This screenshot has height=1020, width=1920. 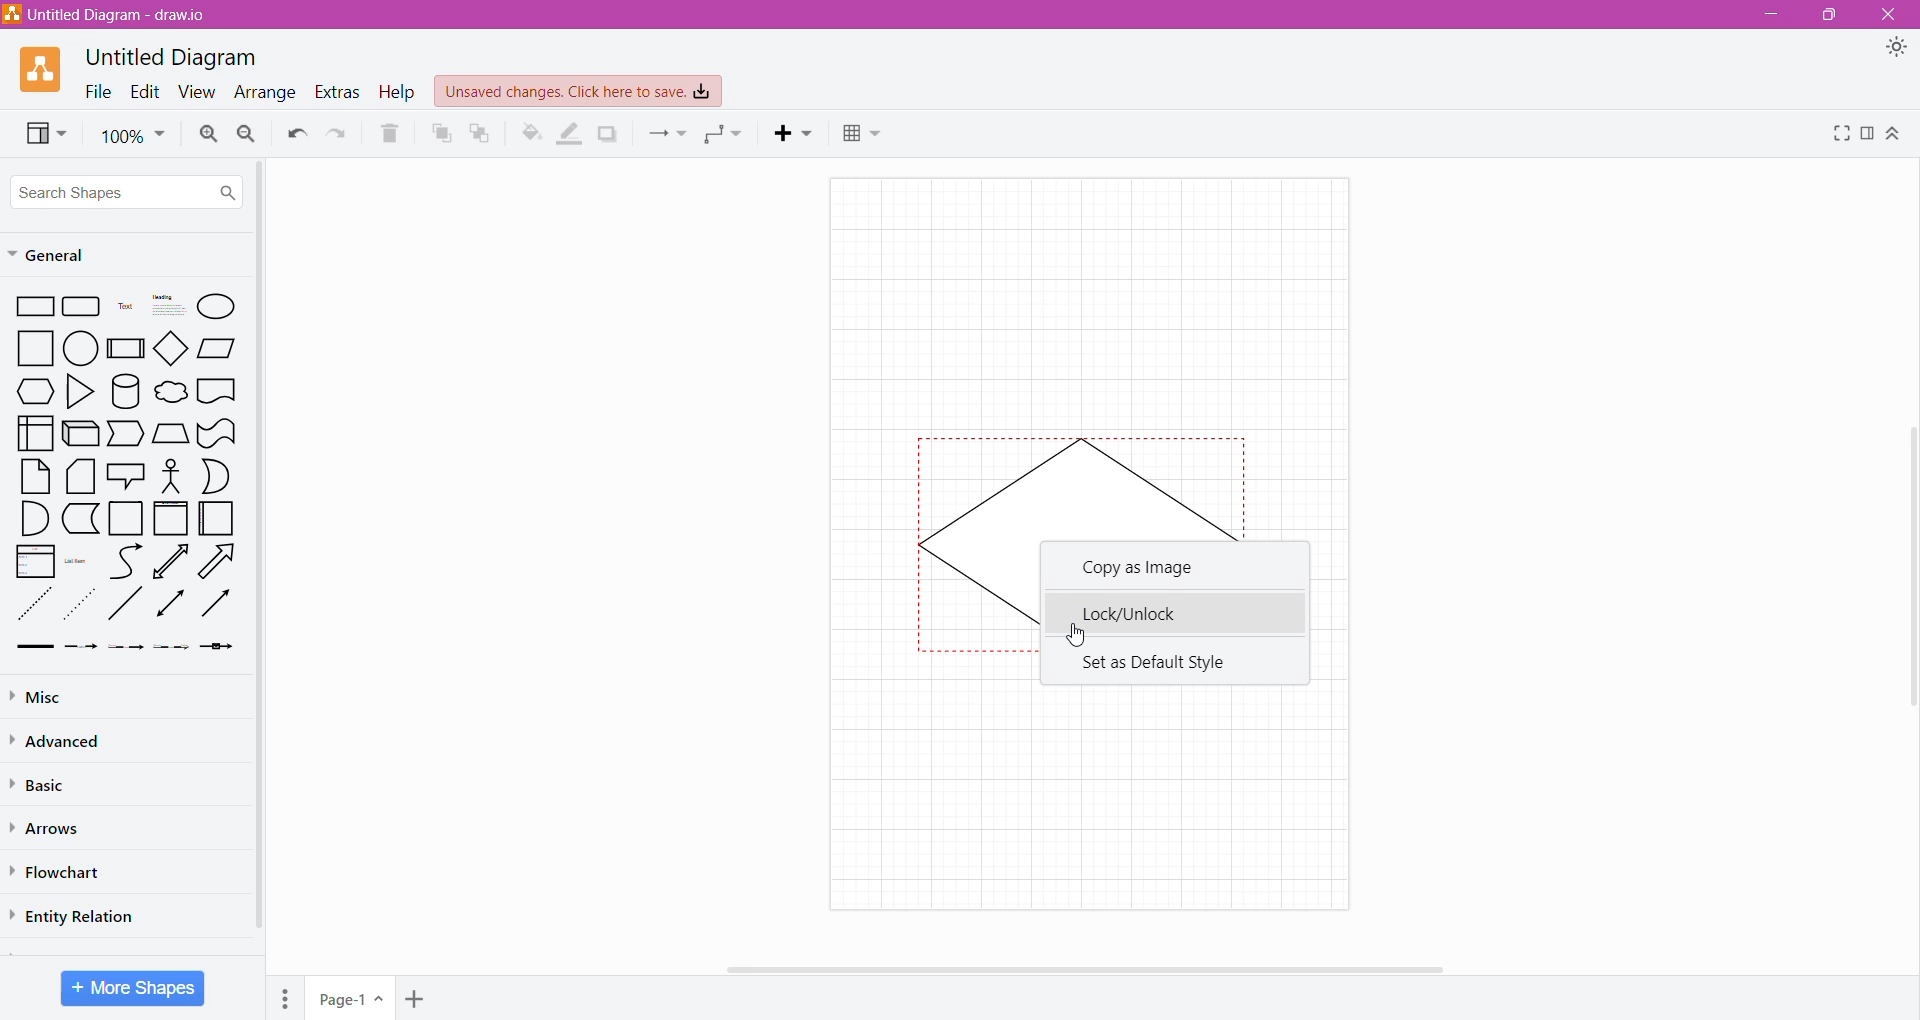 I want to click on Extras, so click(x=337, y=91).